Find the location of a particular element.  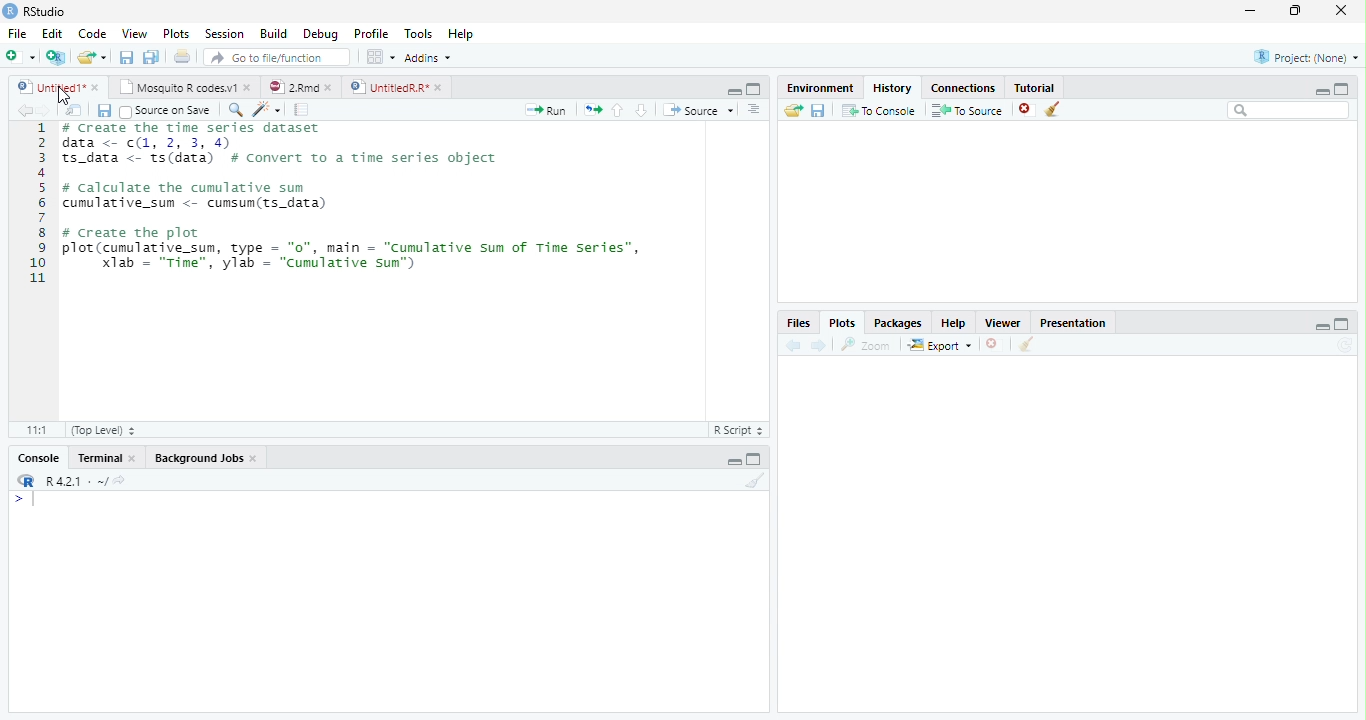

Minimize is located at coordinates (734, 92).